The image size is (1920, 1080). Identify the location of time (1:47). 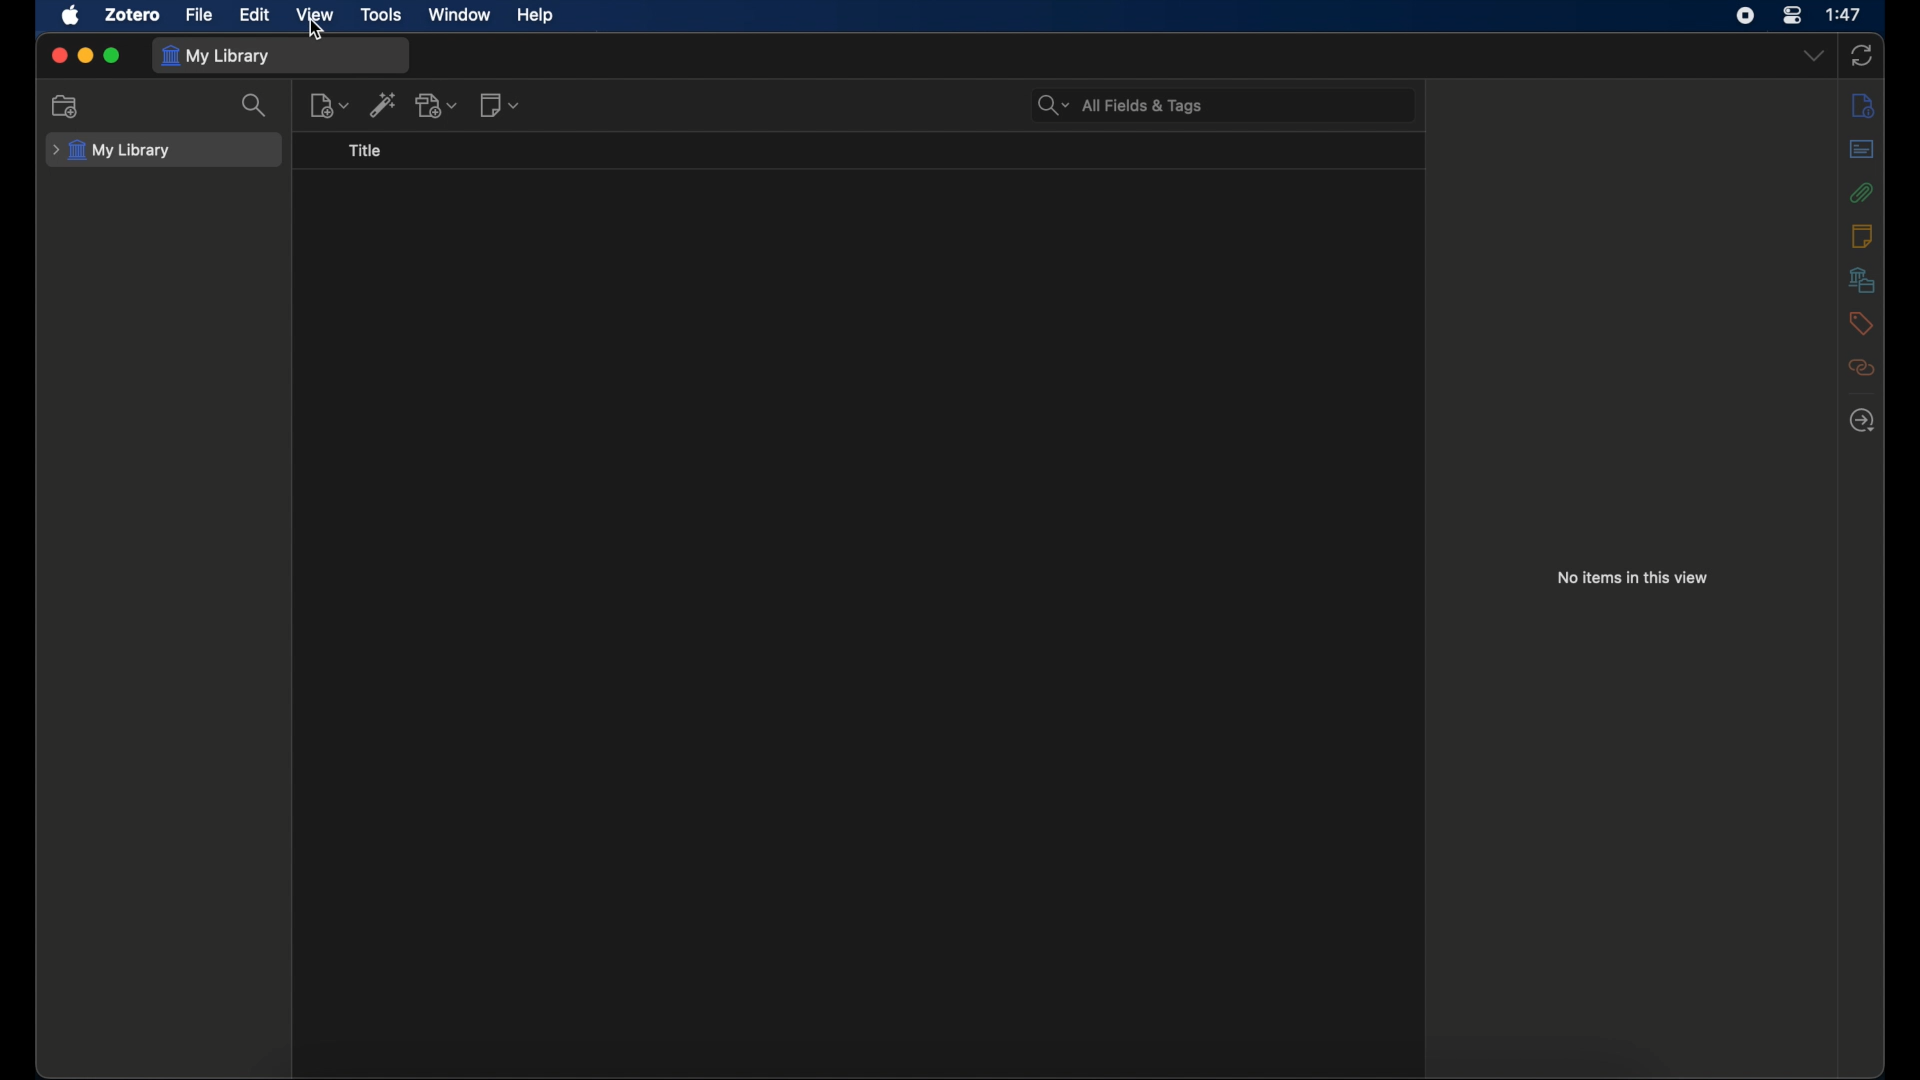
(1844, 13).